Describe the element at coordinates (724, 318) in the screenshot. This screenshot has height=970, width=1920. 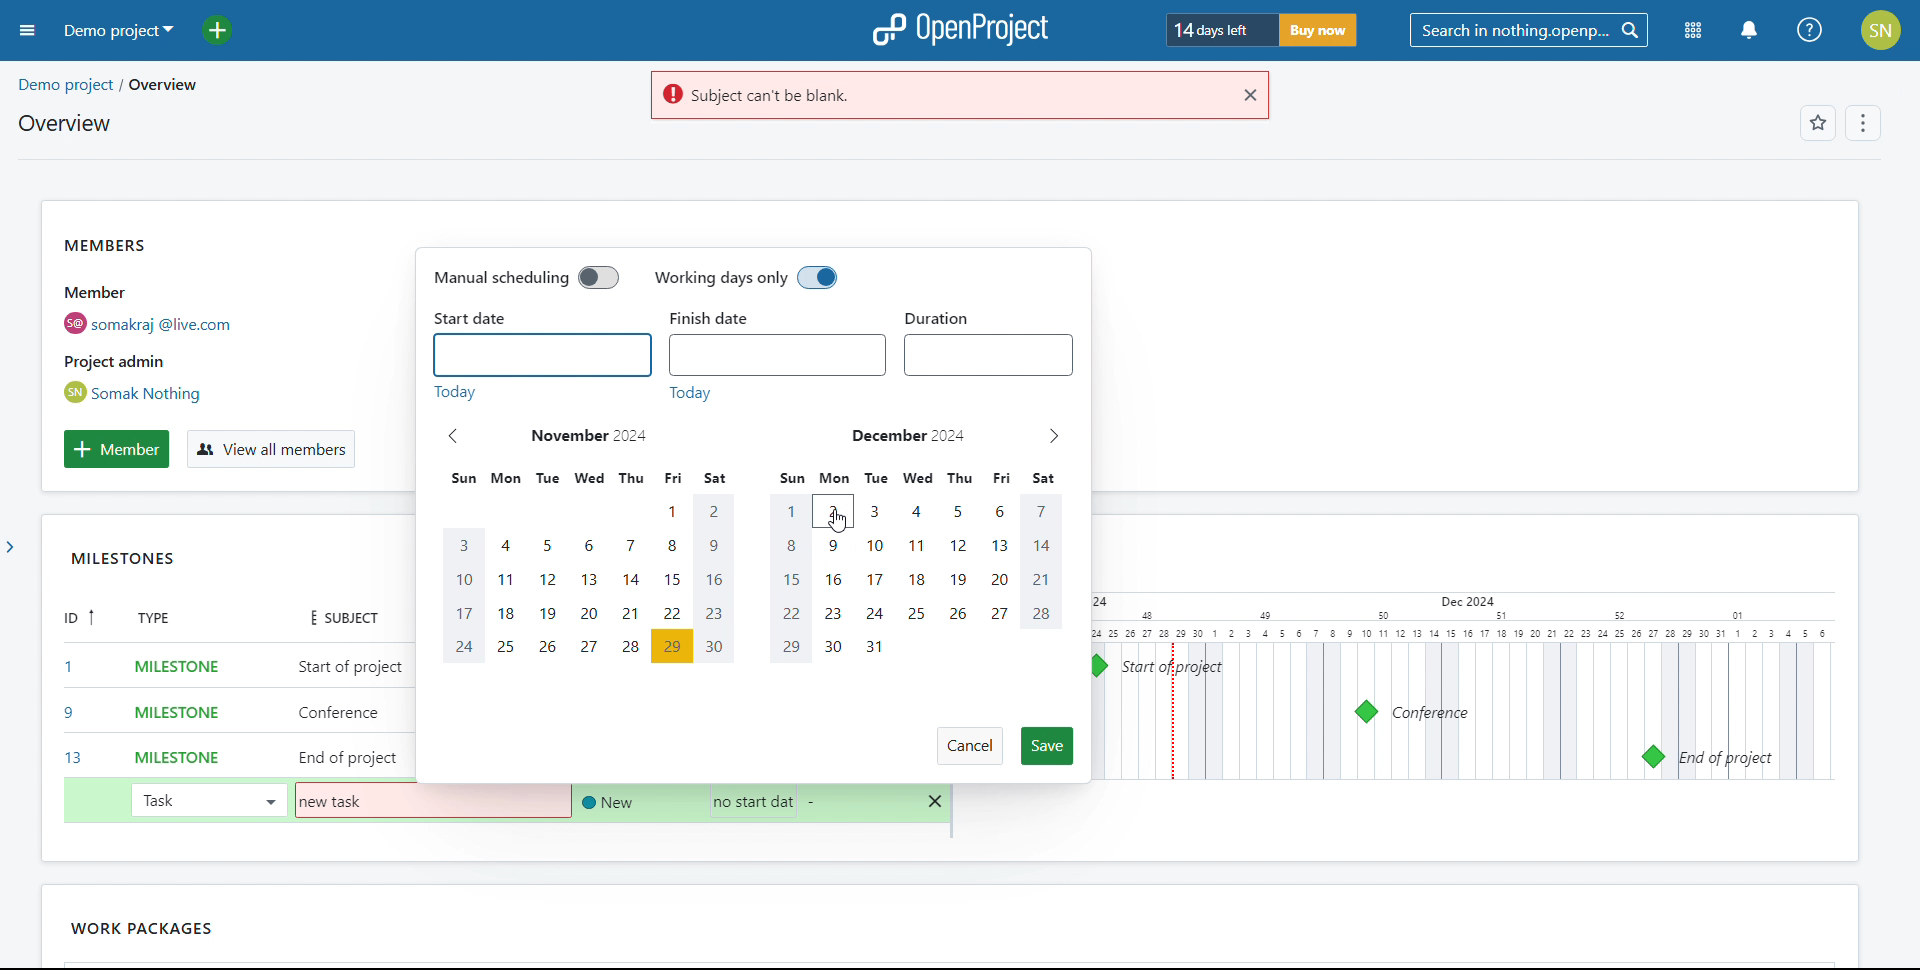
I see `finish date` at that location.